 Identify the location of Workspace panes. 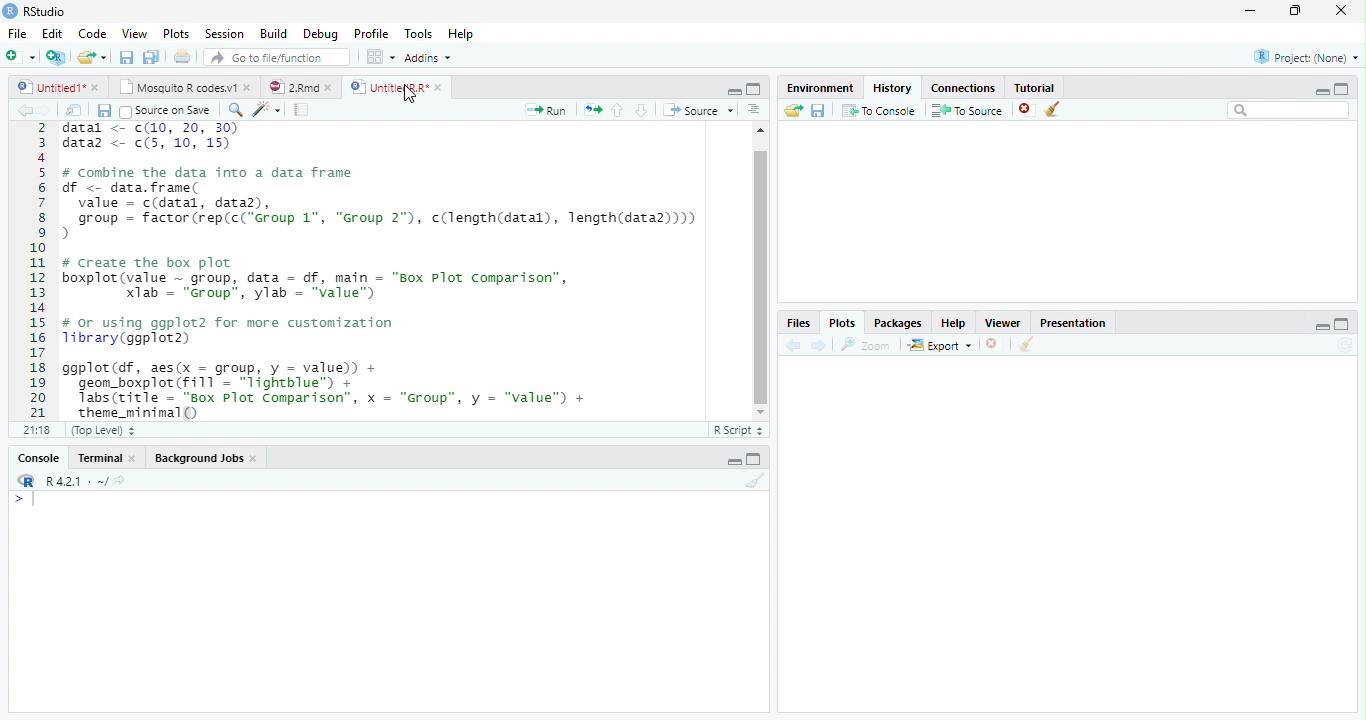
(378, 56).